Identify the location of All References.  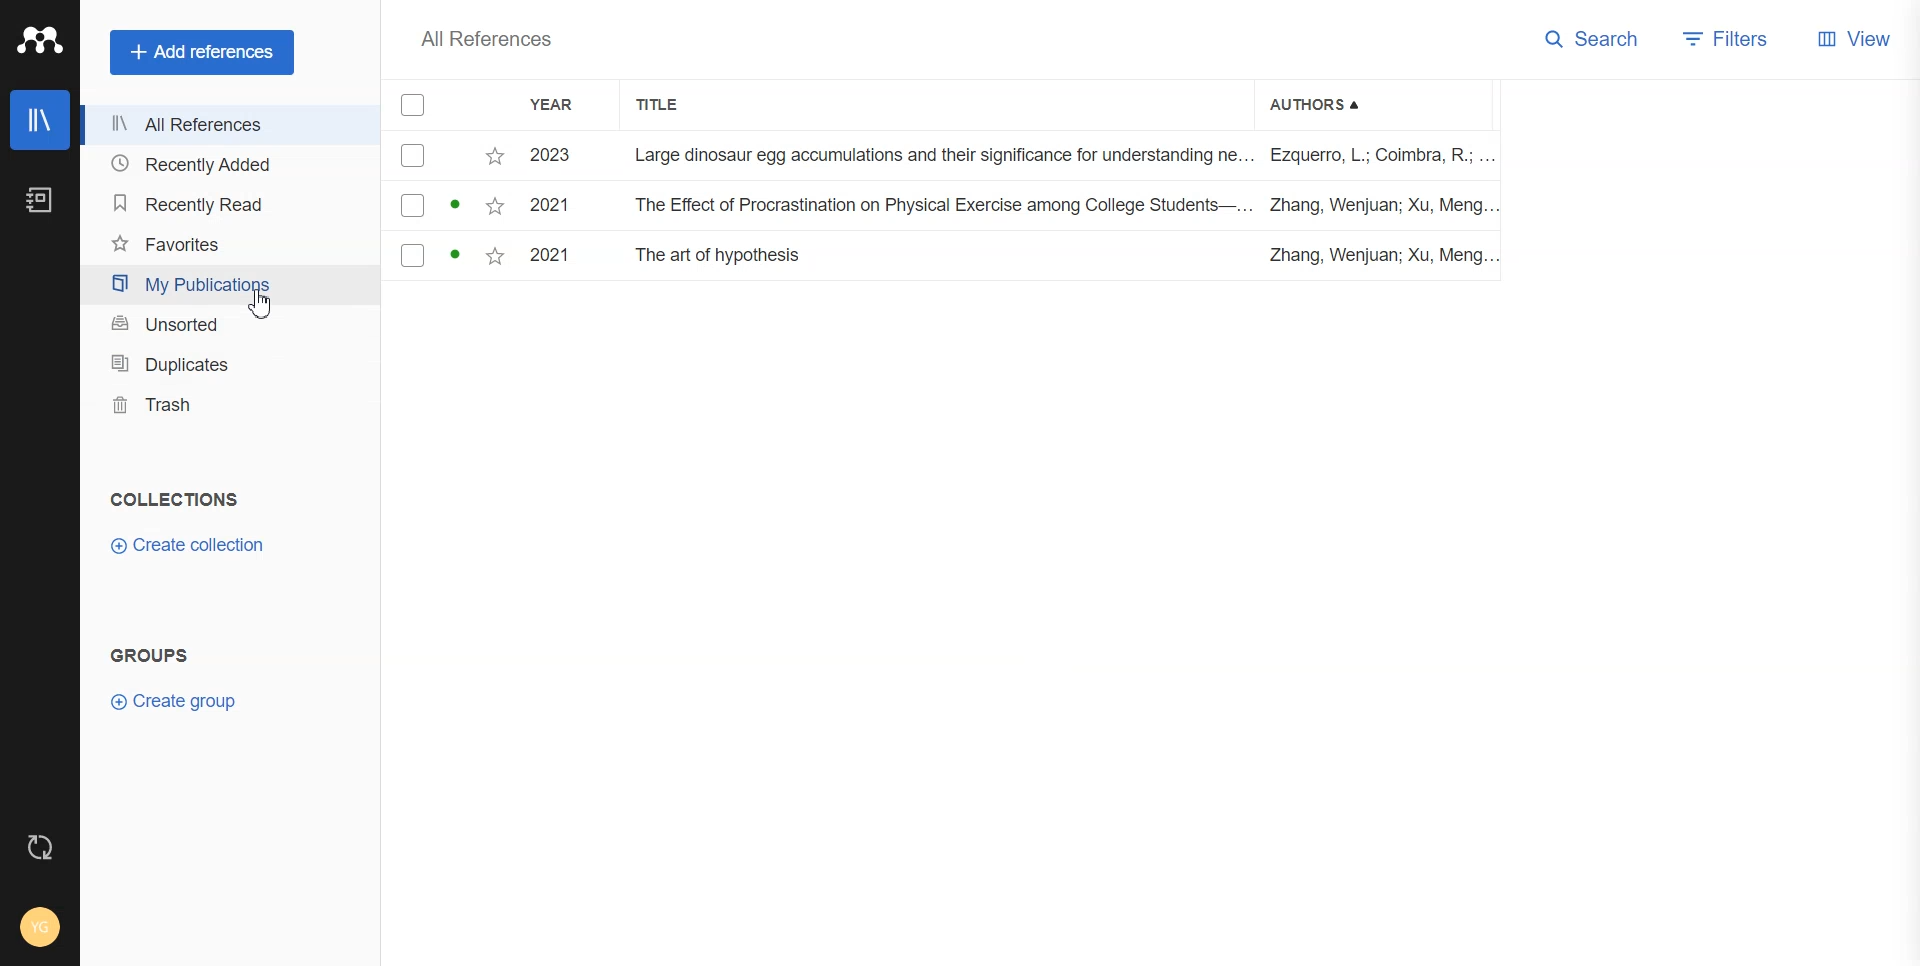
(219, 125).